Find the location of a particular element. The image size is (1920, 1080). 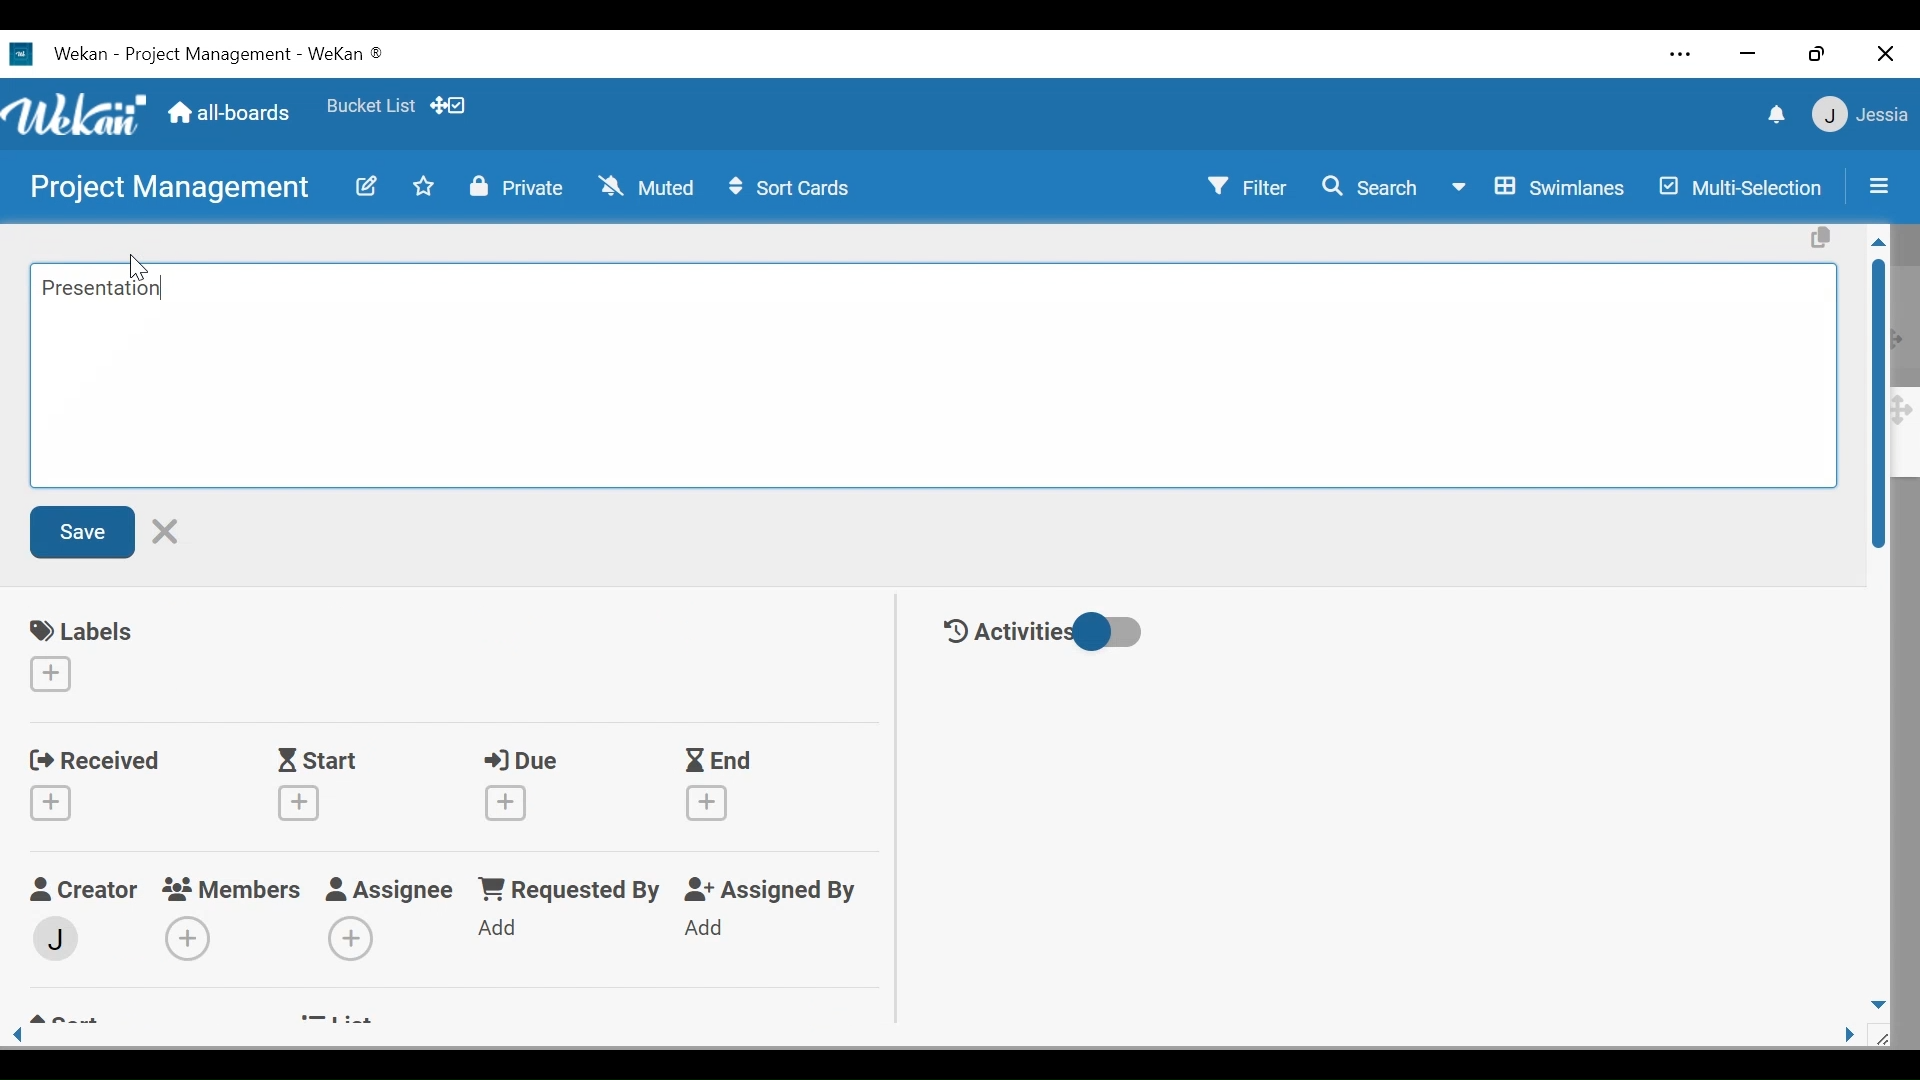

Requested by is located at coordinates (572, 890).